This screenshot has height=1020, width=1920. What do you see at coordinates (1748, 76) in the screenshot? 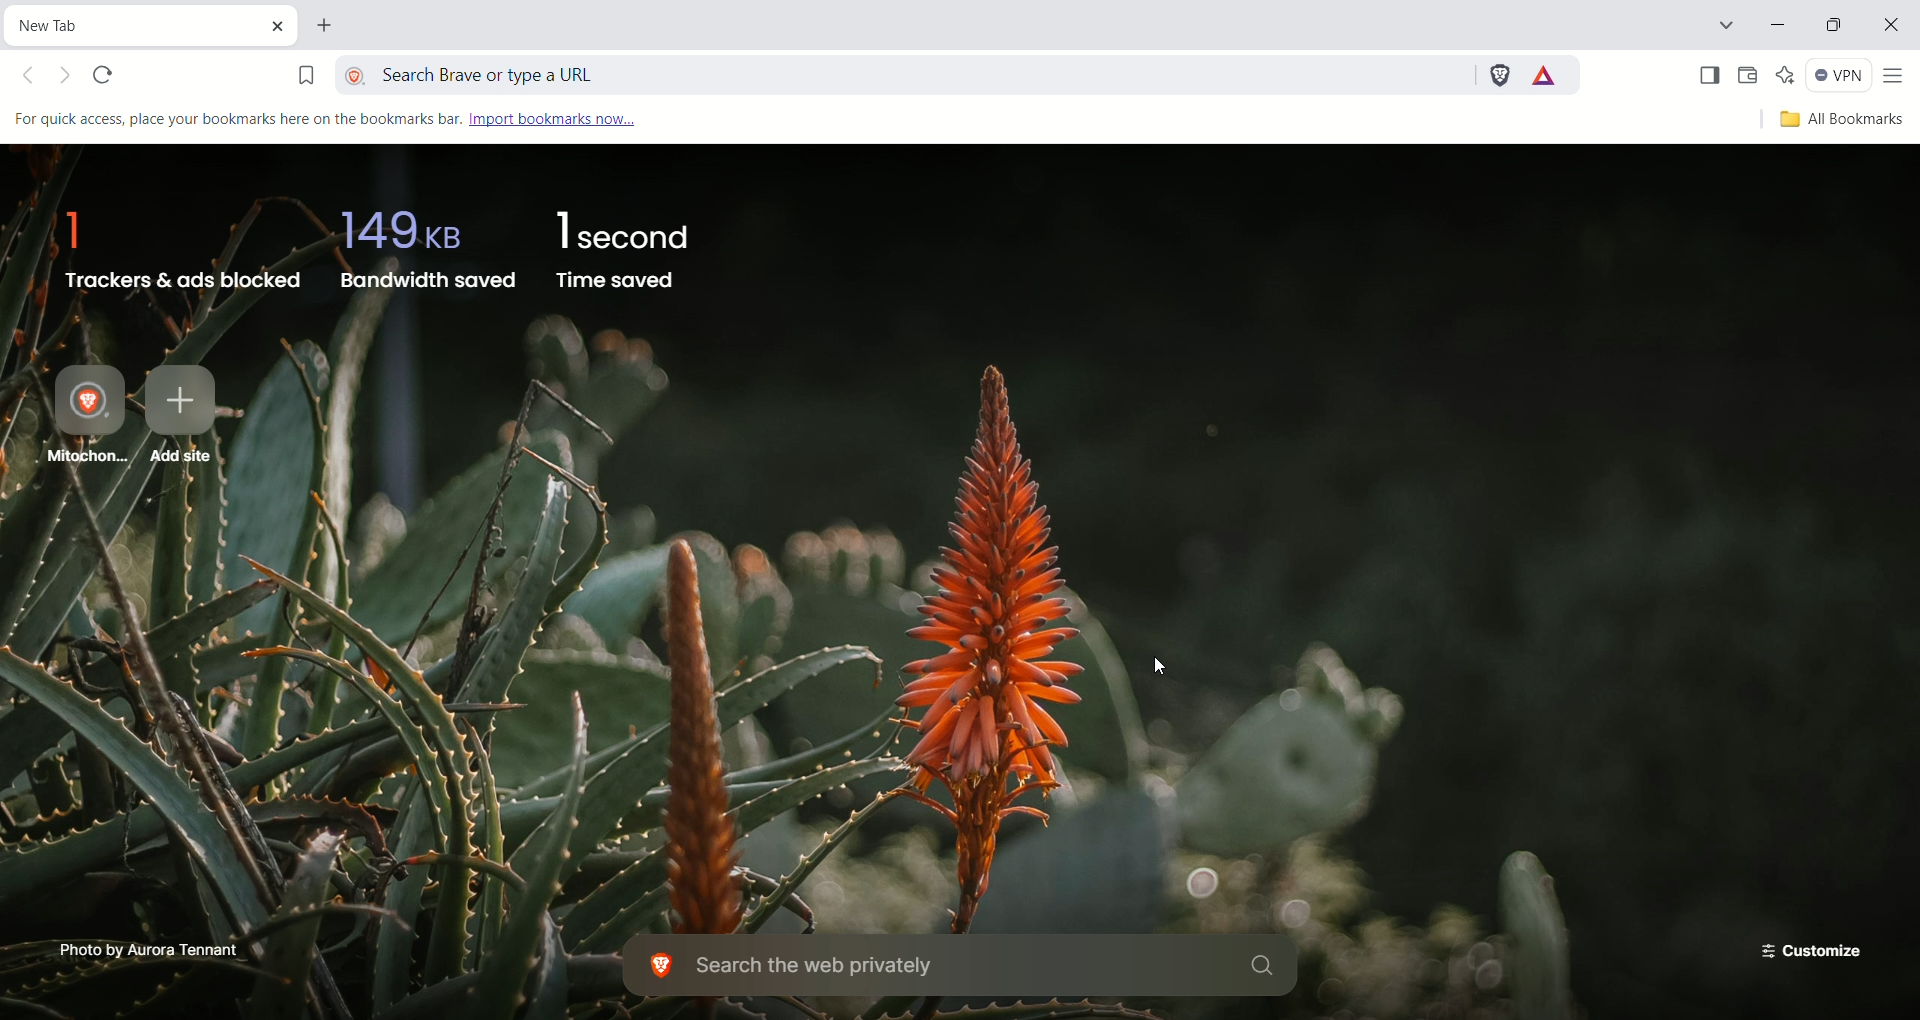
I see `wallet` at bounding box center [1748, 76].